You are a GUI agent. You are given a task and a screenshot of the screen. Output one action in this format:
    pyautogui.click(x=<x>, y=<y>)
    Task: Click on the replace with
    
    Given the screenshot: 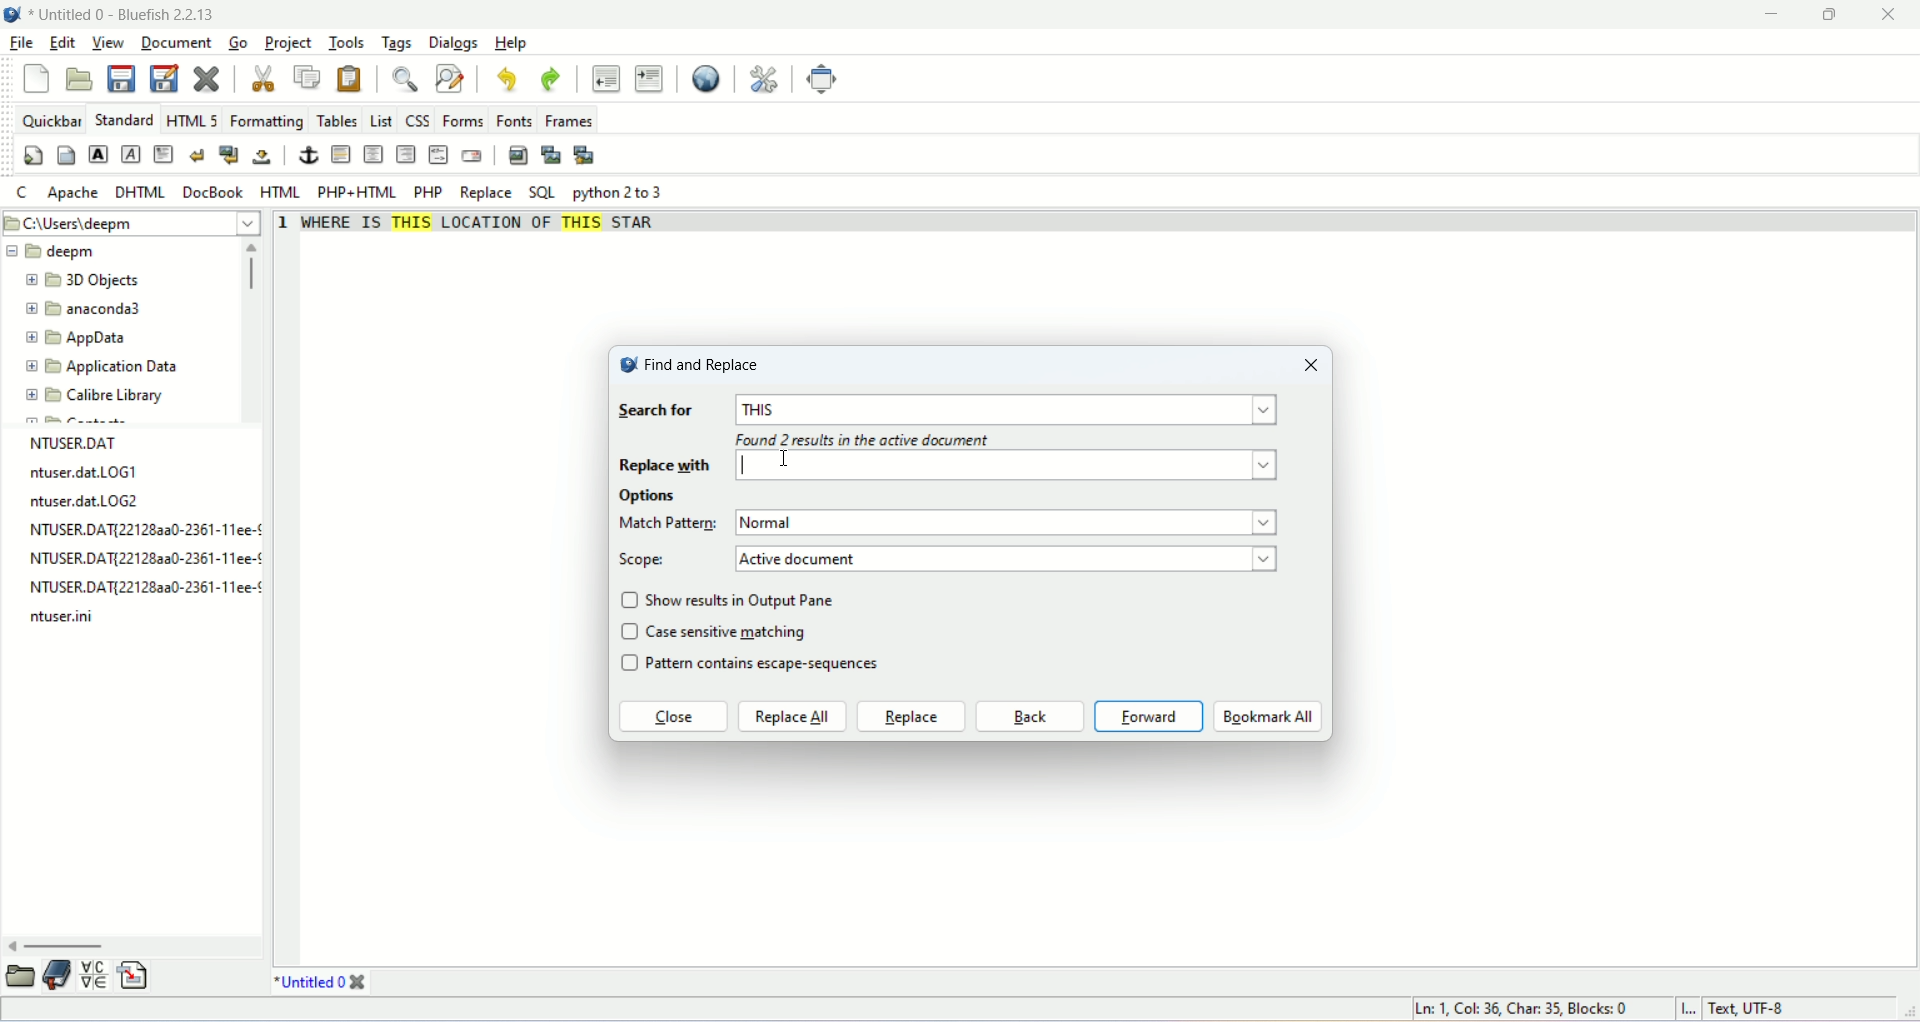 What is the action you would take?
    pyautogui.click(x=953, y=467)
    